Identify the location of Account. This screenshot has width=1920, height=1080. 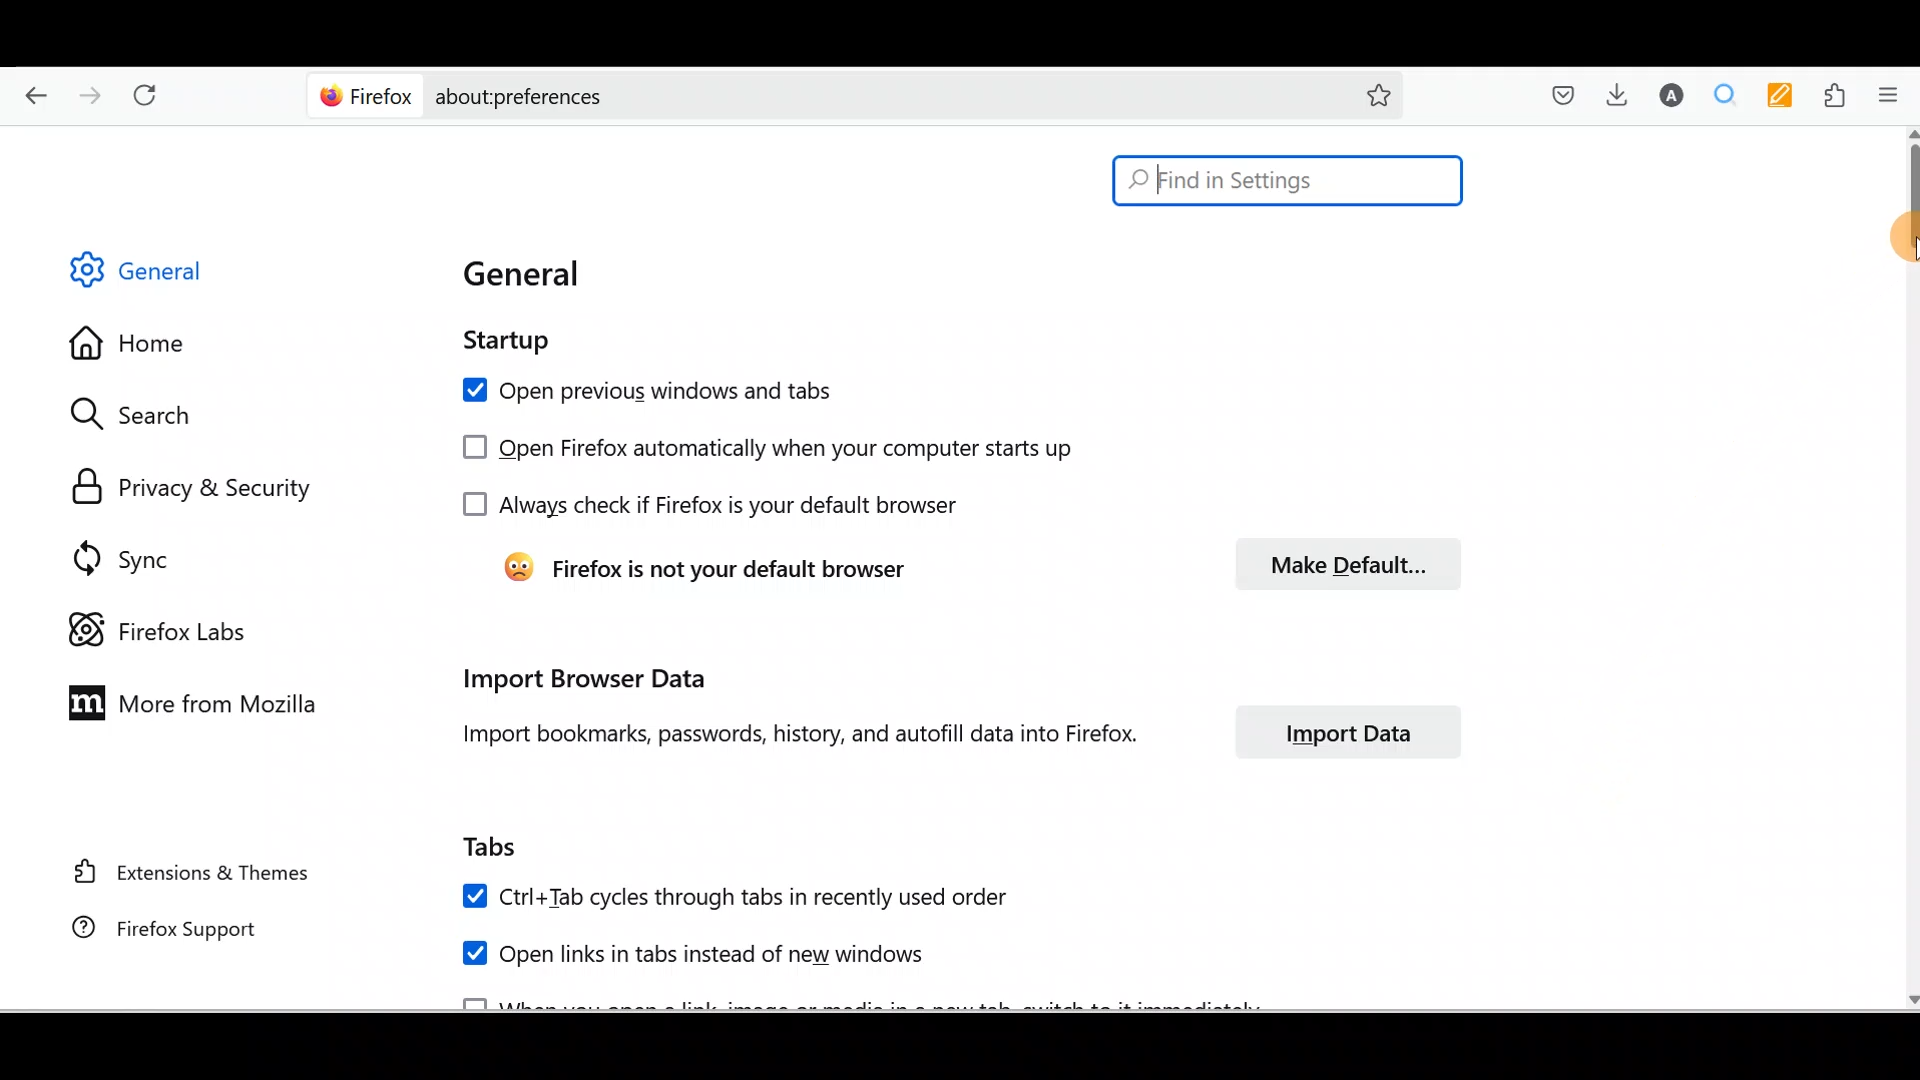
(1667, 95).